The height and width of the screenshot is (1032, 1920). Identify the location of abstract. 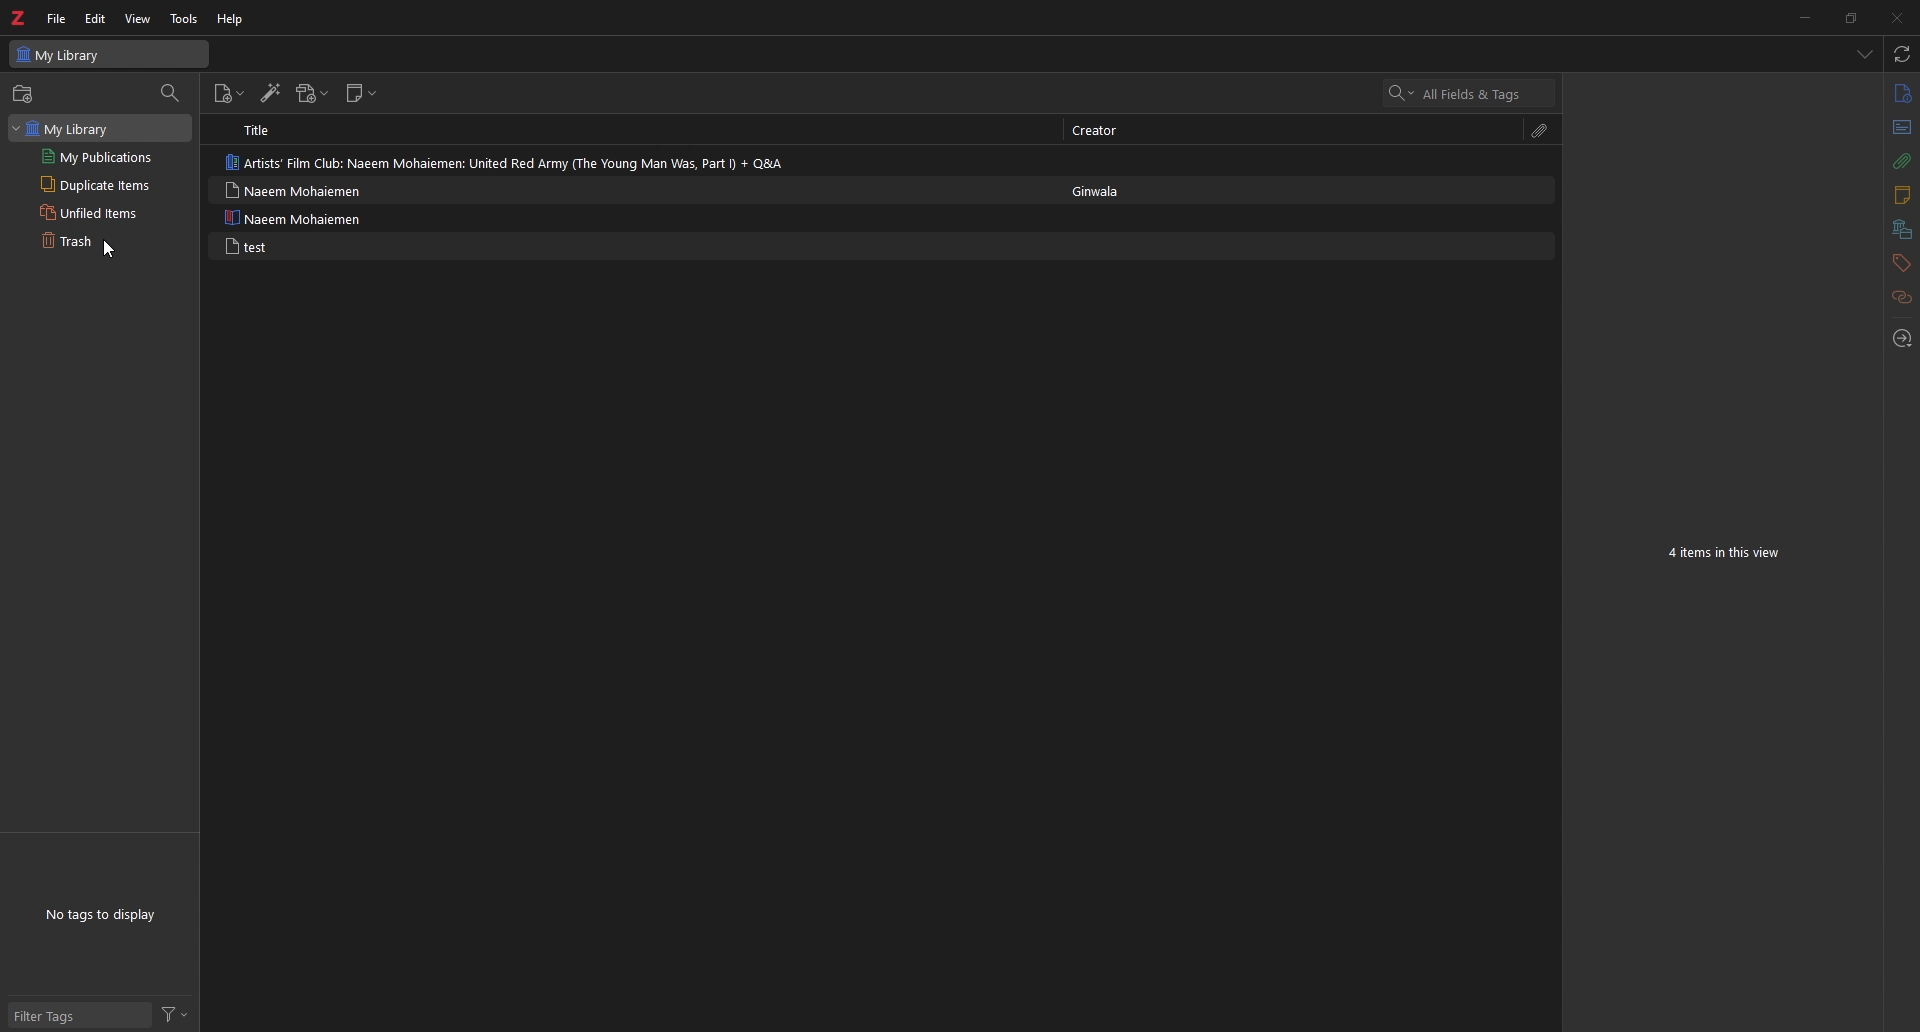
(1900, 128).